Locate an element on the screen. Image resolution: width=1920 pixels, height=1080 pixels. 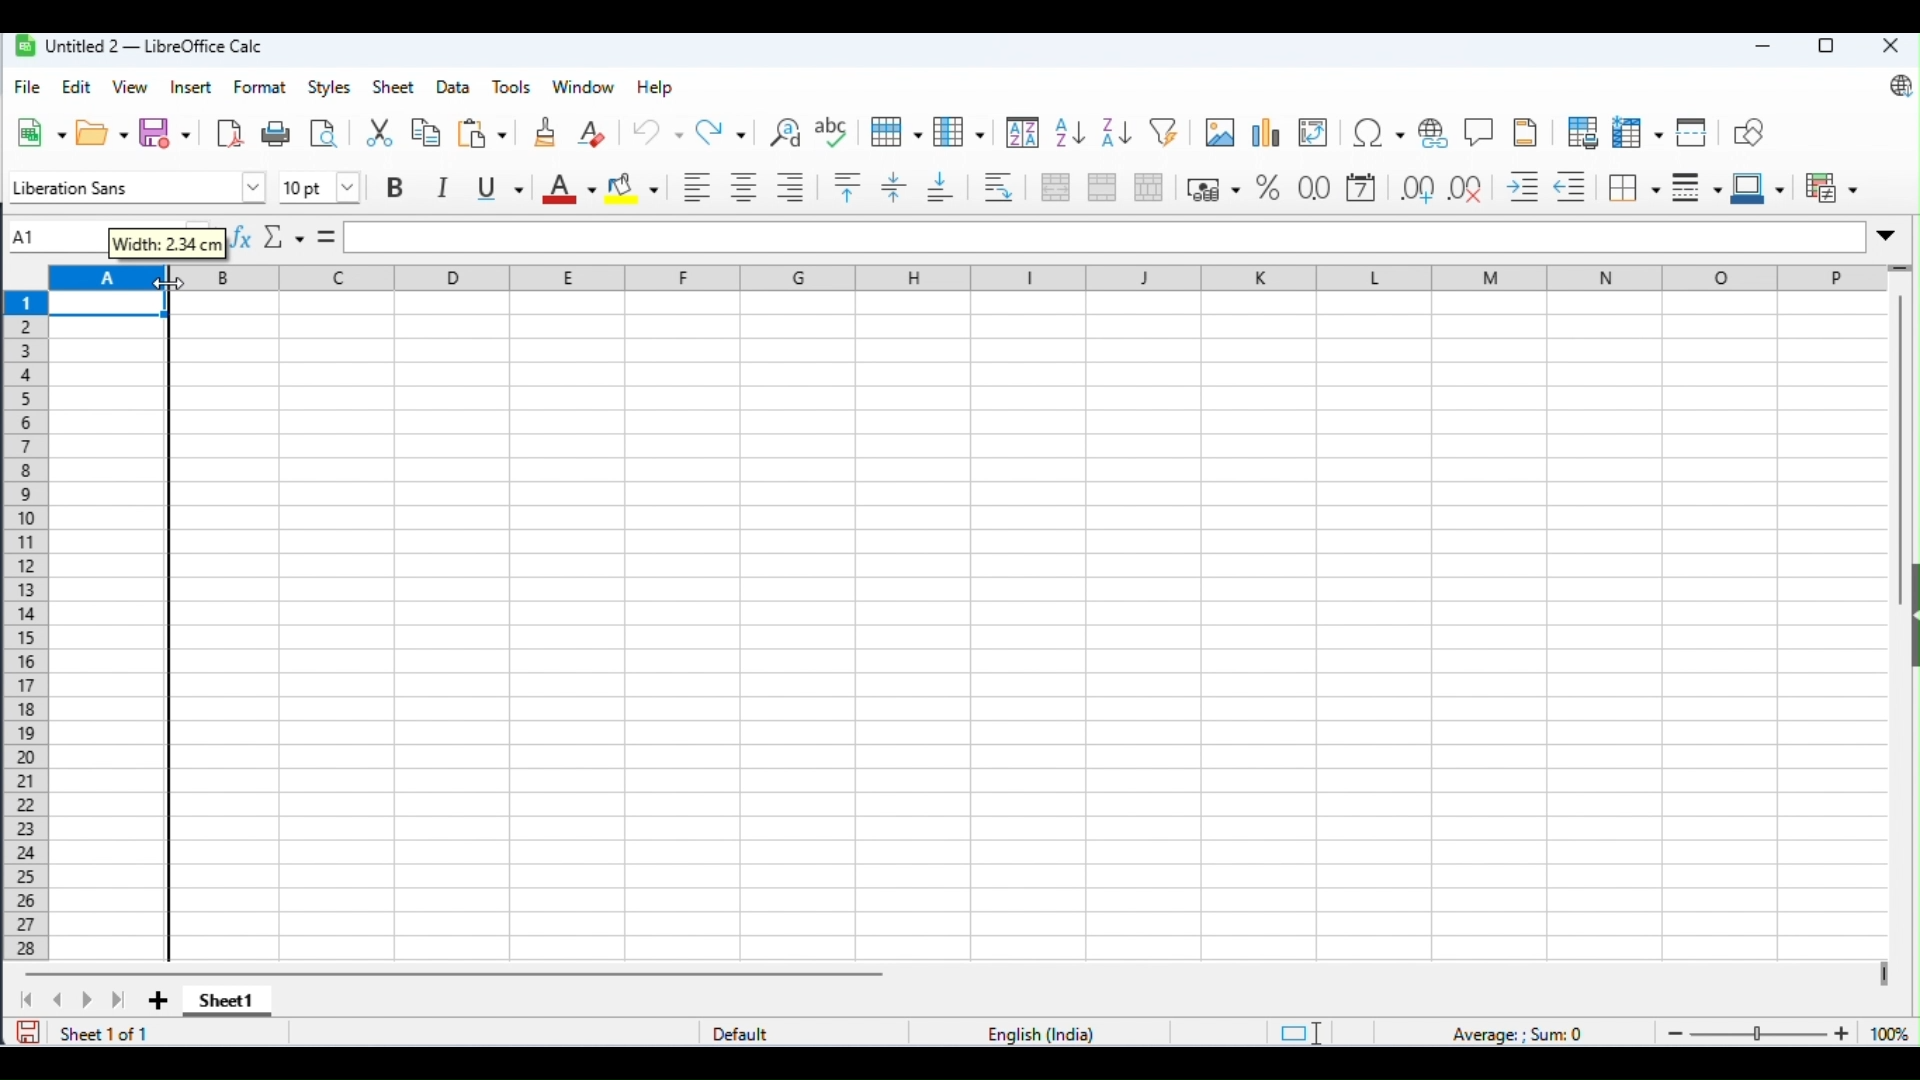
undo is located at coordinates (658, 130).